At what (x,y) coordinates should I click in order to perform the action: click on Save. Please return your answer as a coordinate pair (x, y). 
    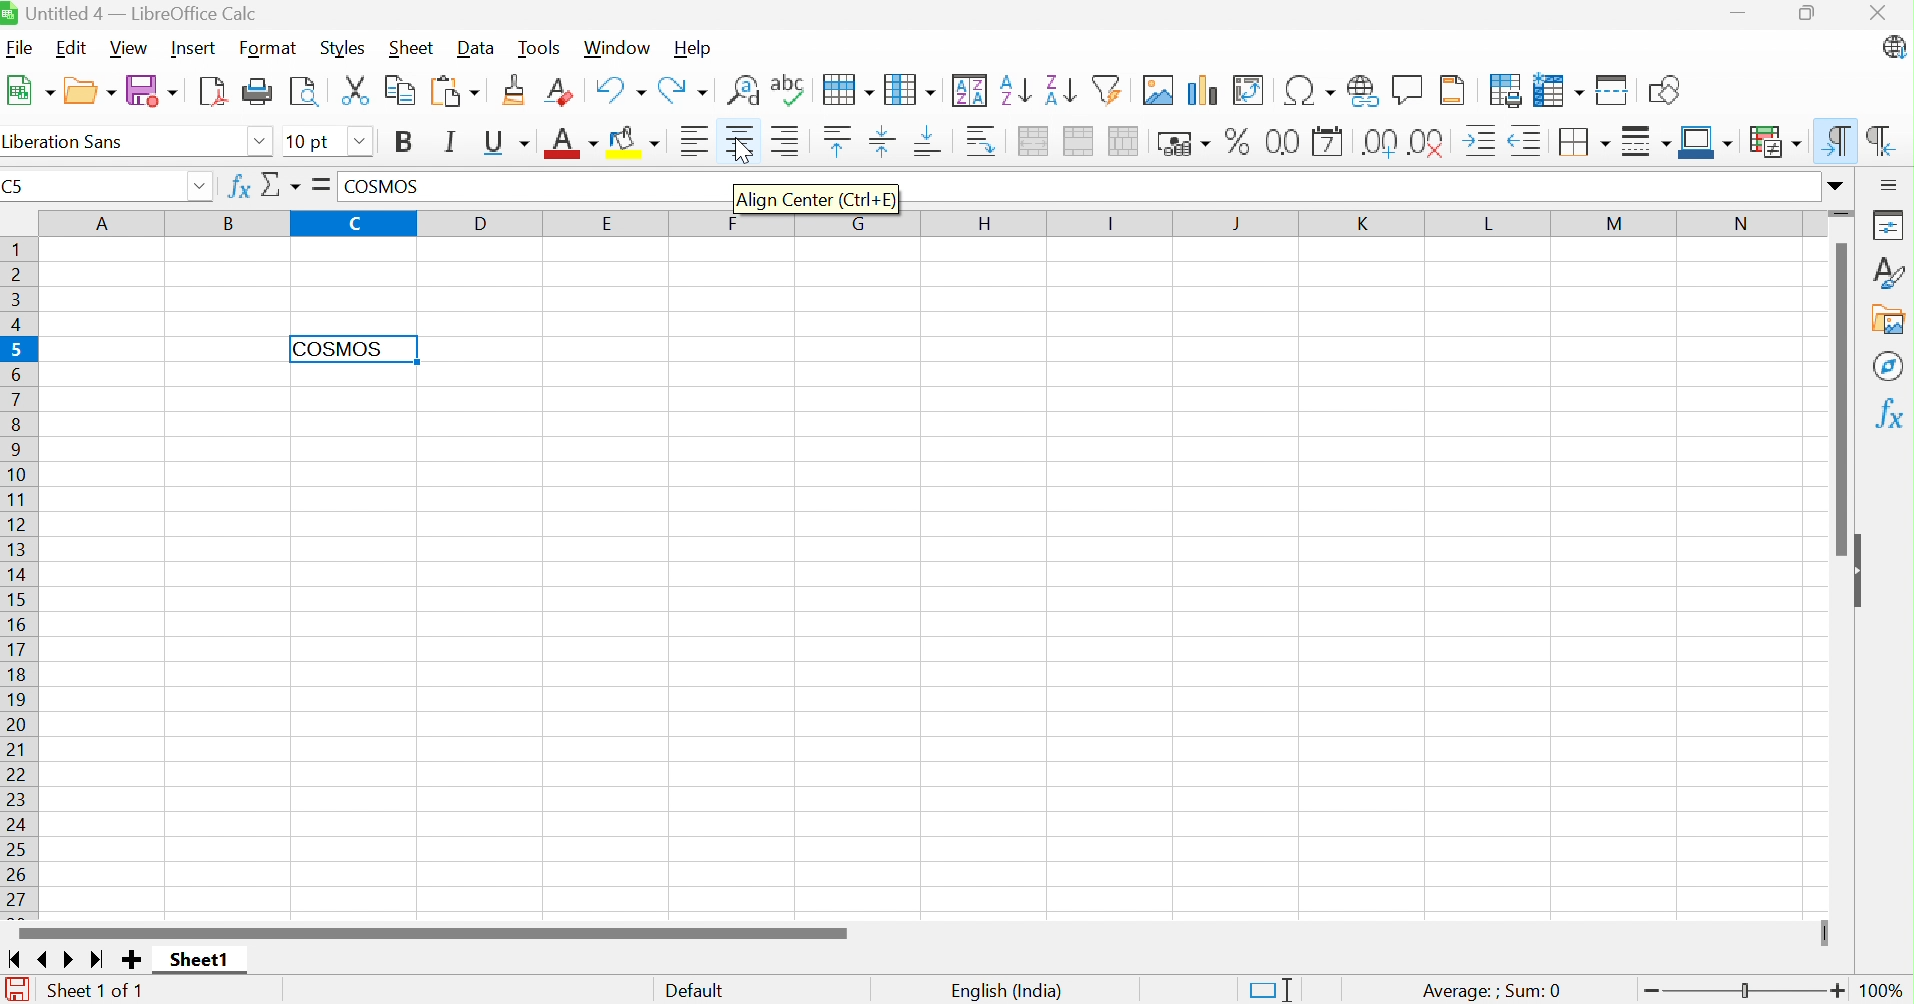
    Looking at the image, I should click on (151, 90).